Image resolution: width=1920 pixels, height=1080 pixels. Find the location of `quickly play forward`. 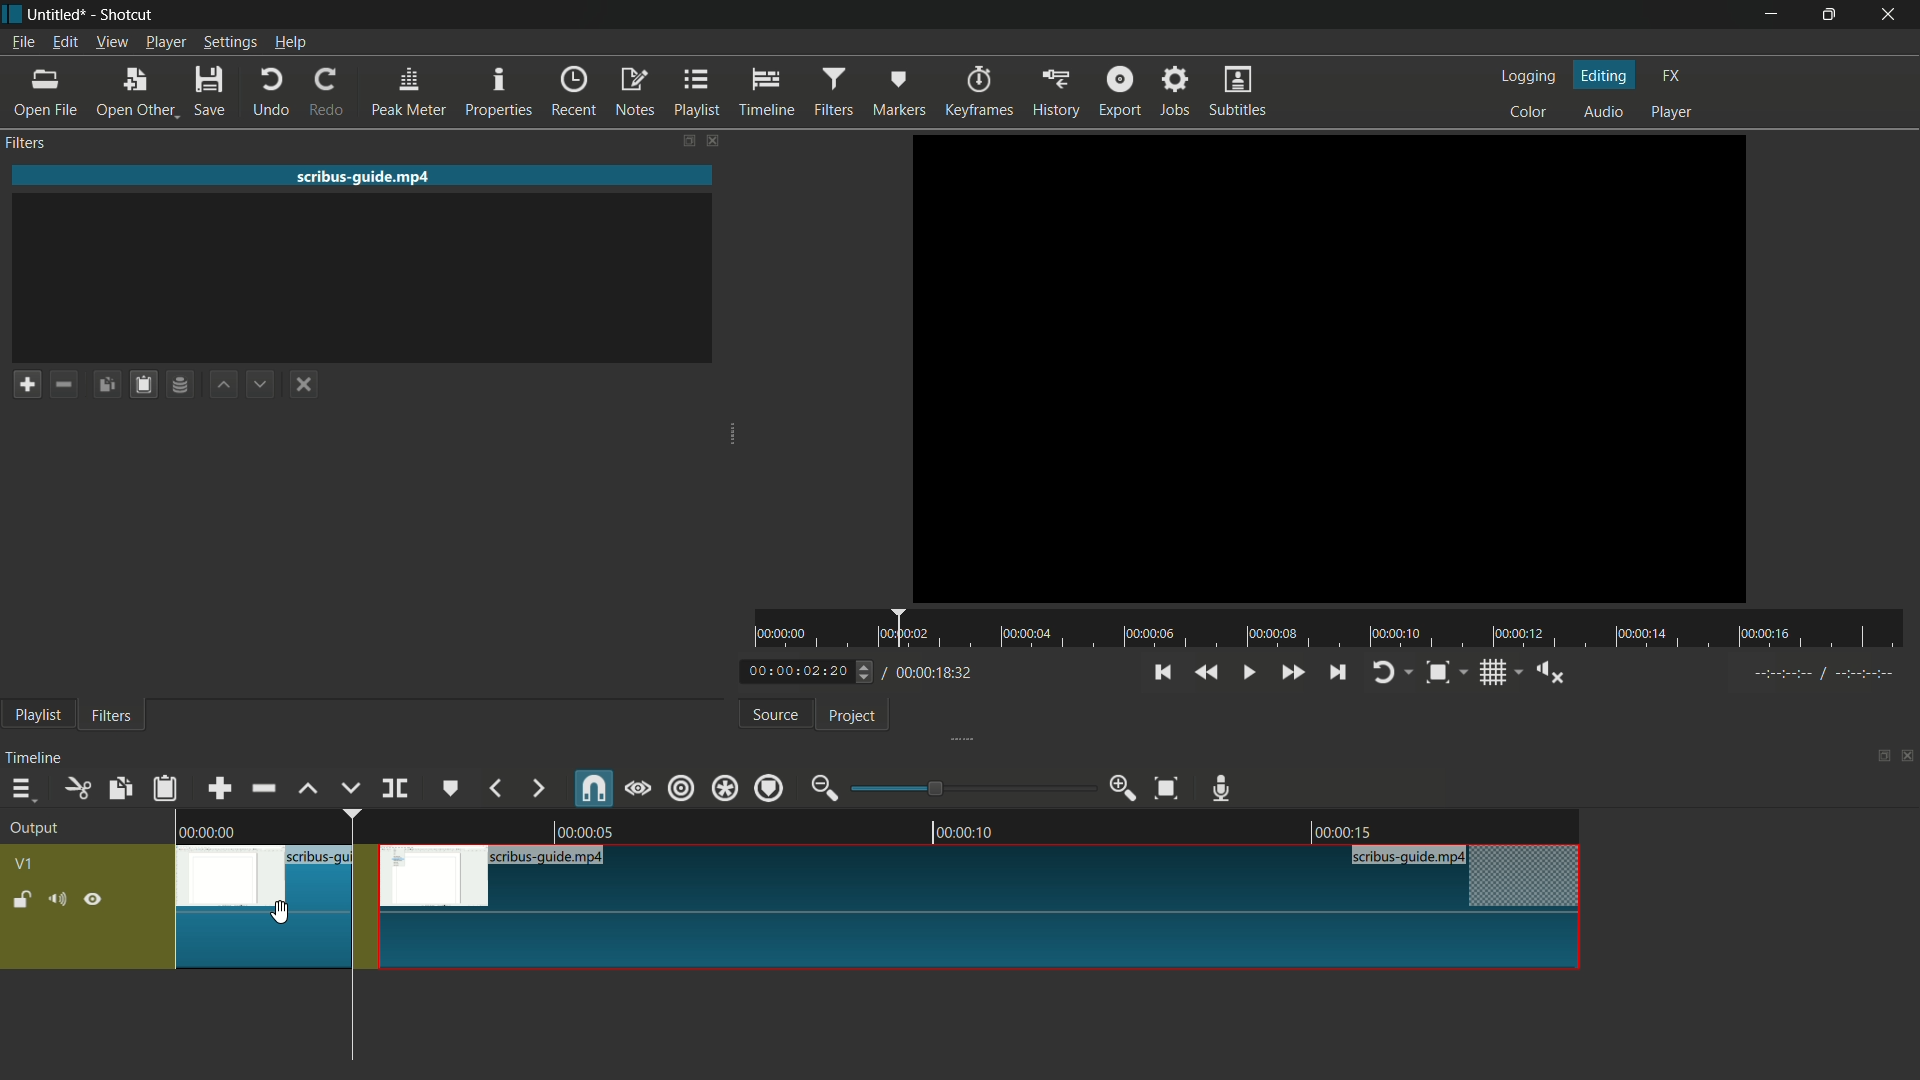

quickly play forward is located at coordinates (1294, 672).